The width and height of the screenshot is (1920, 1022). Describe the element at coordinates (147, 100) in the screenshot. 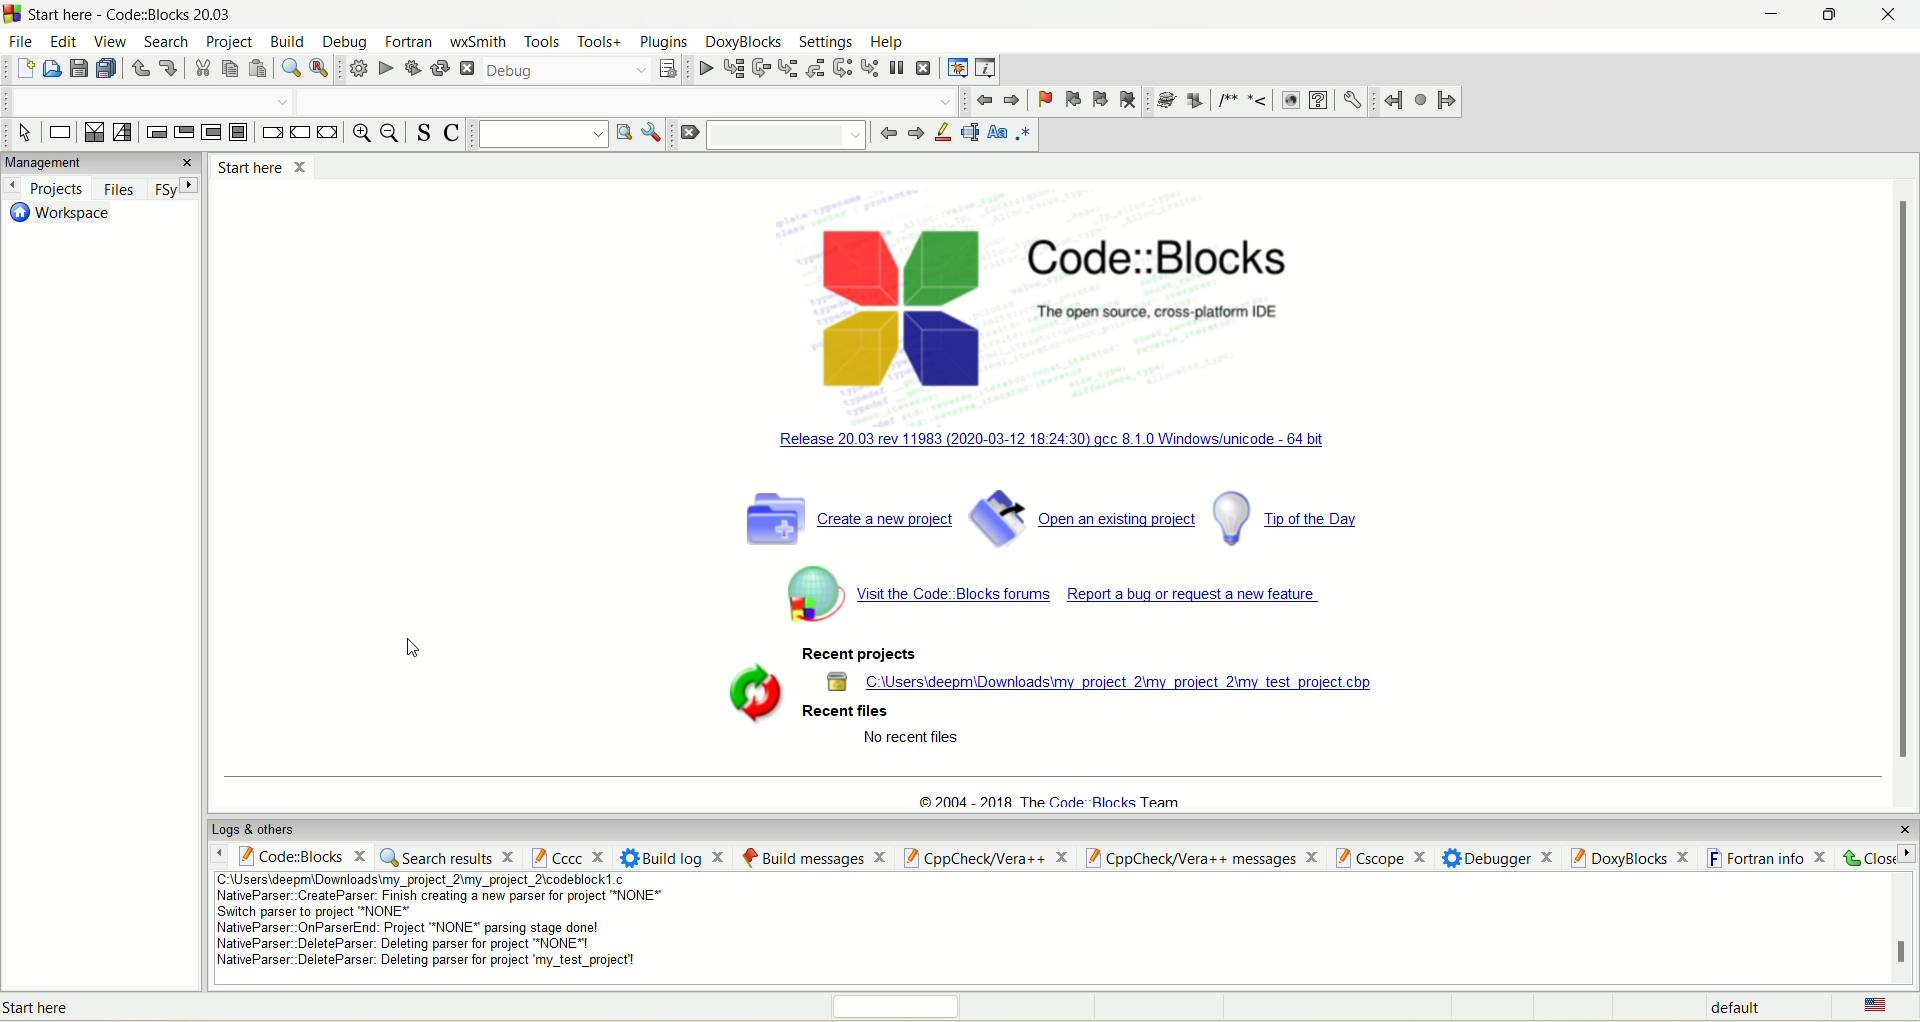

I see `blank space` at that location.